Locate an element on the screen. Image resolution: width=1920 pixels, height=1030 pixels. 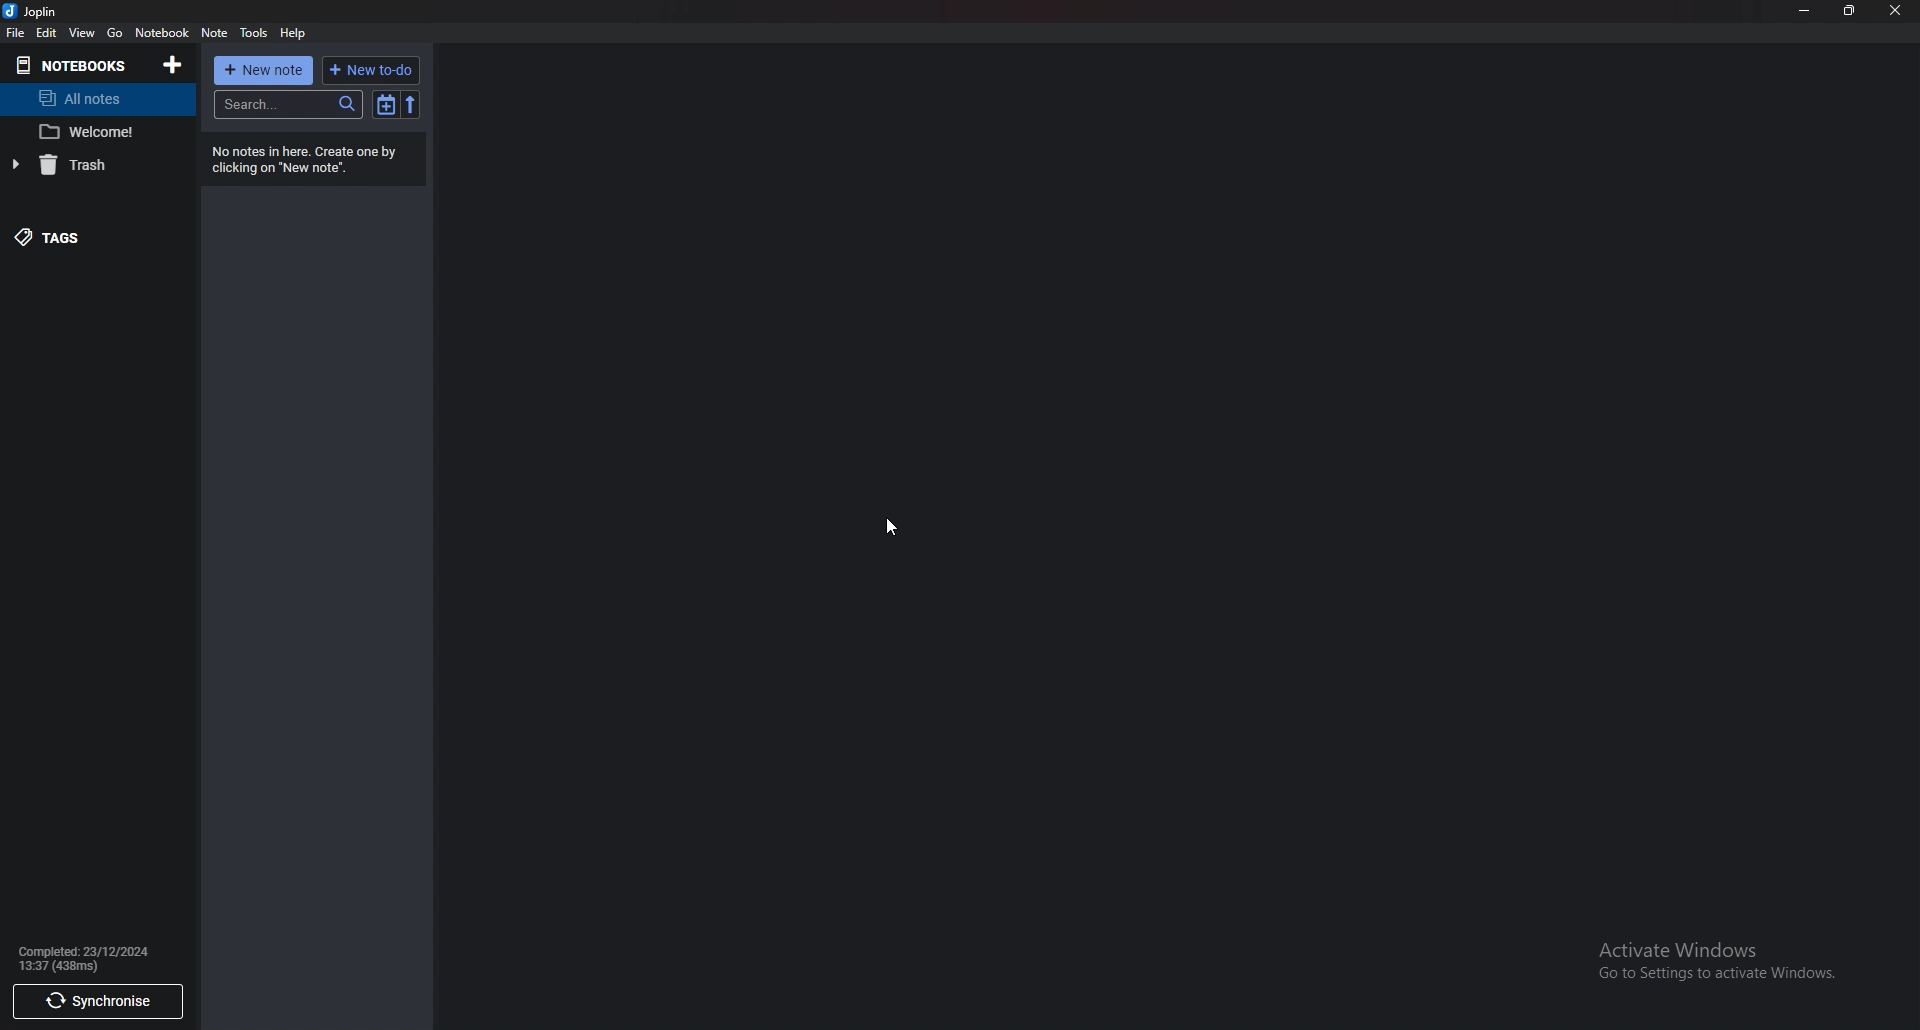
tools is located at coordinates (254, 32).